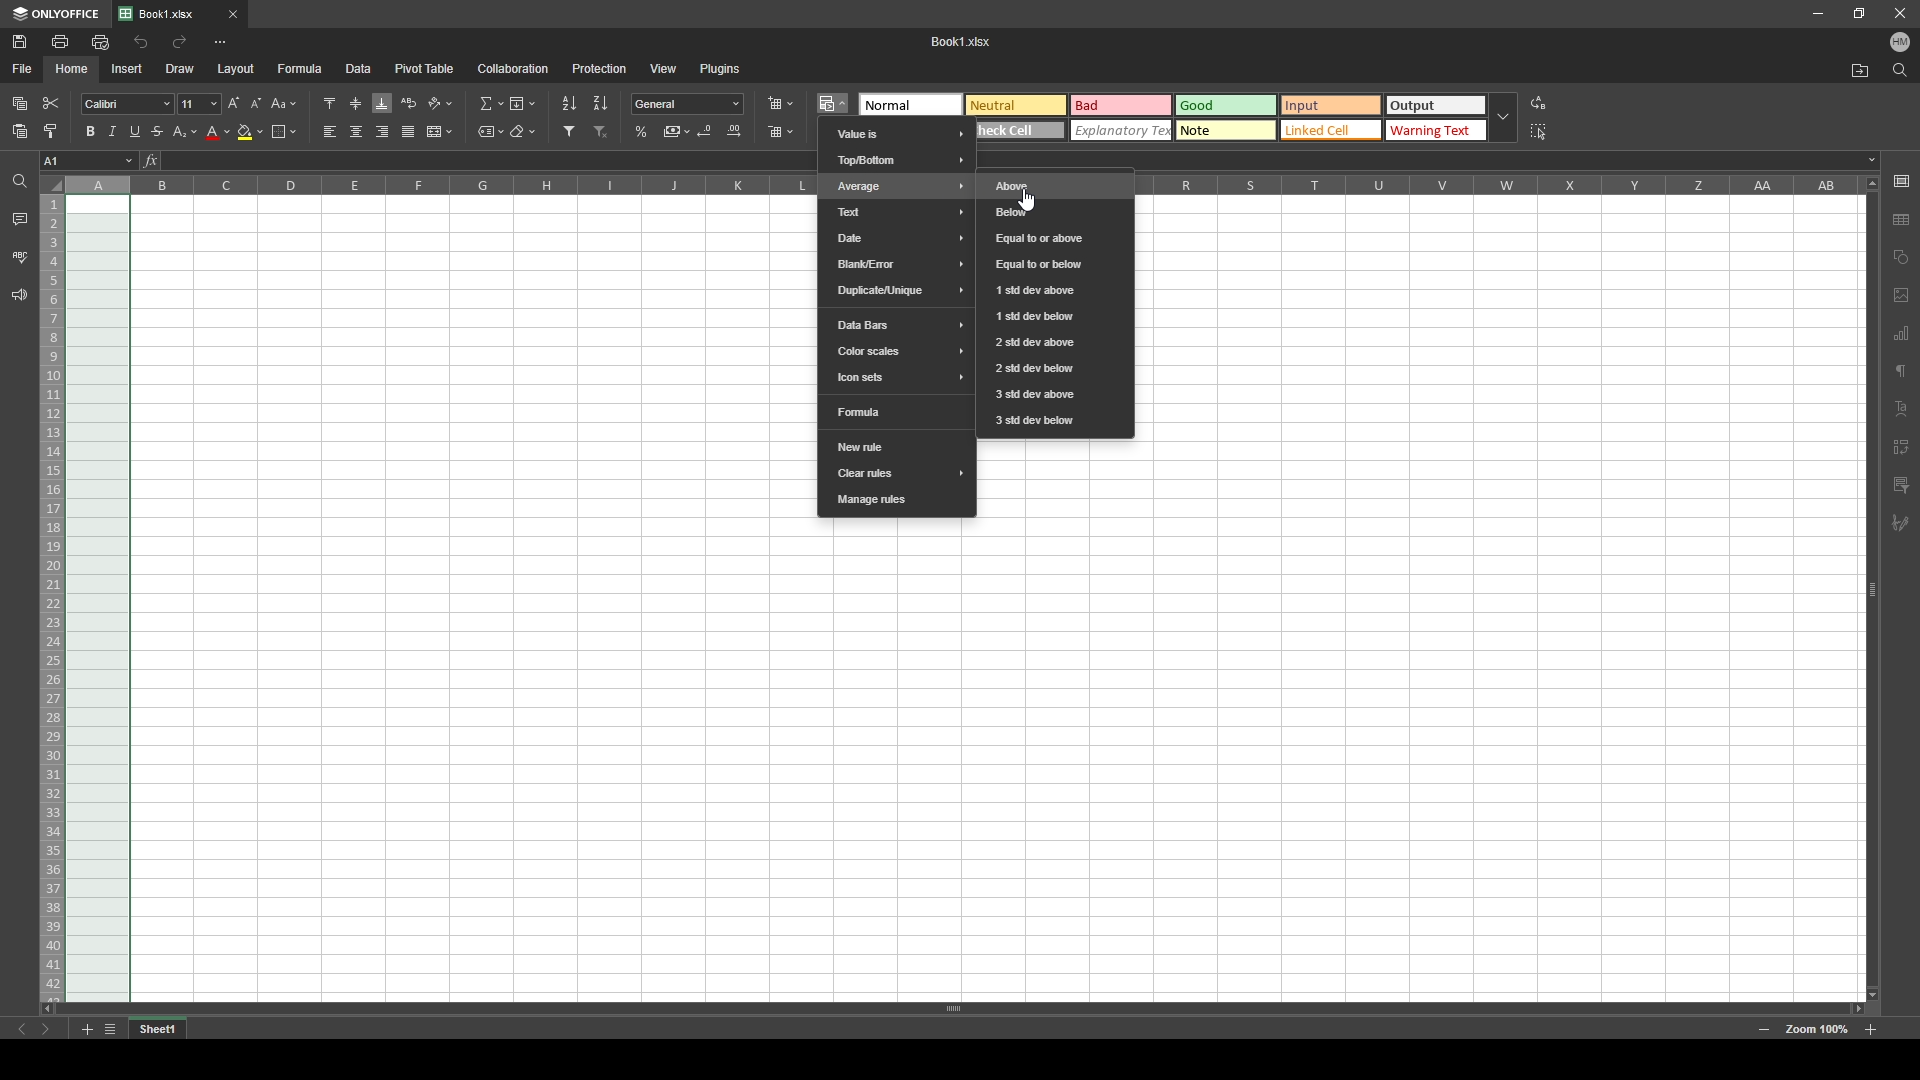  I want to click on protection, so click(599, 69).